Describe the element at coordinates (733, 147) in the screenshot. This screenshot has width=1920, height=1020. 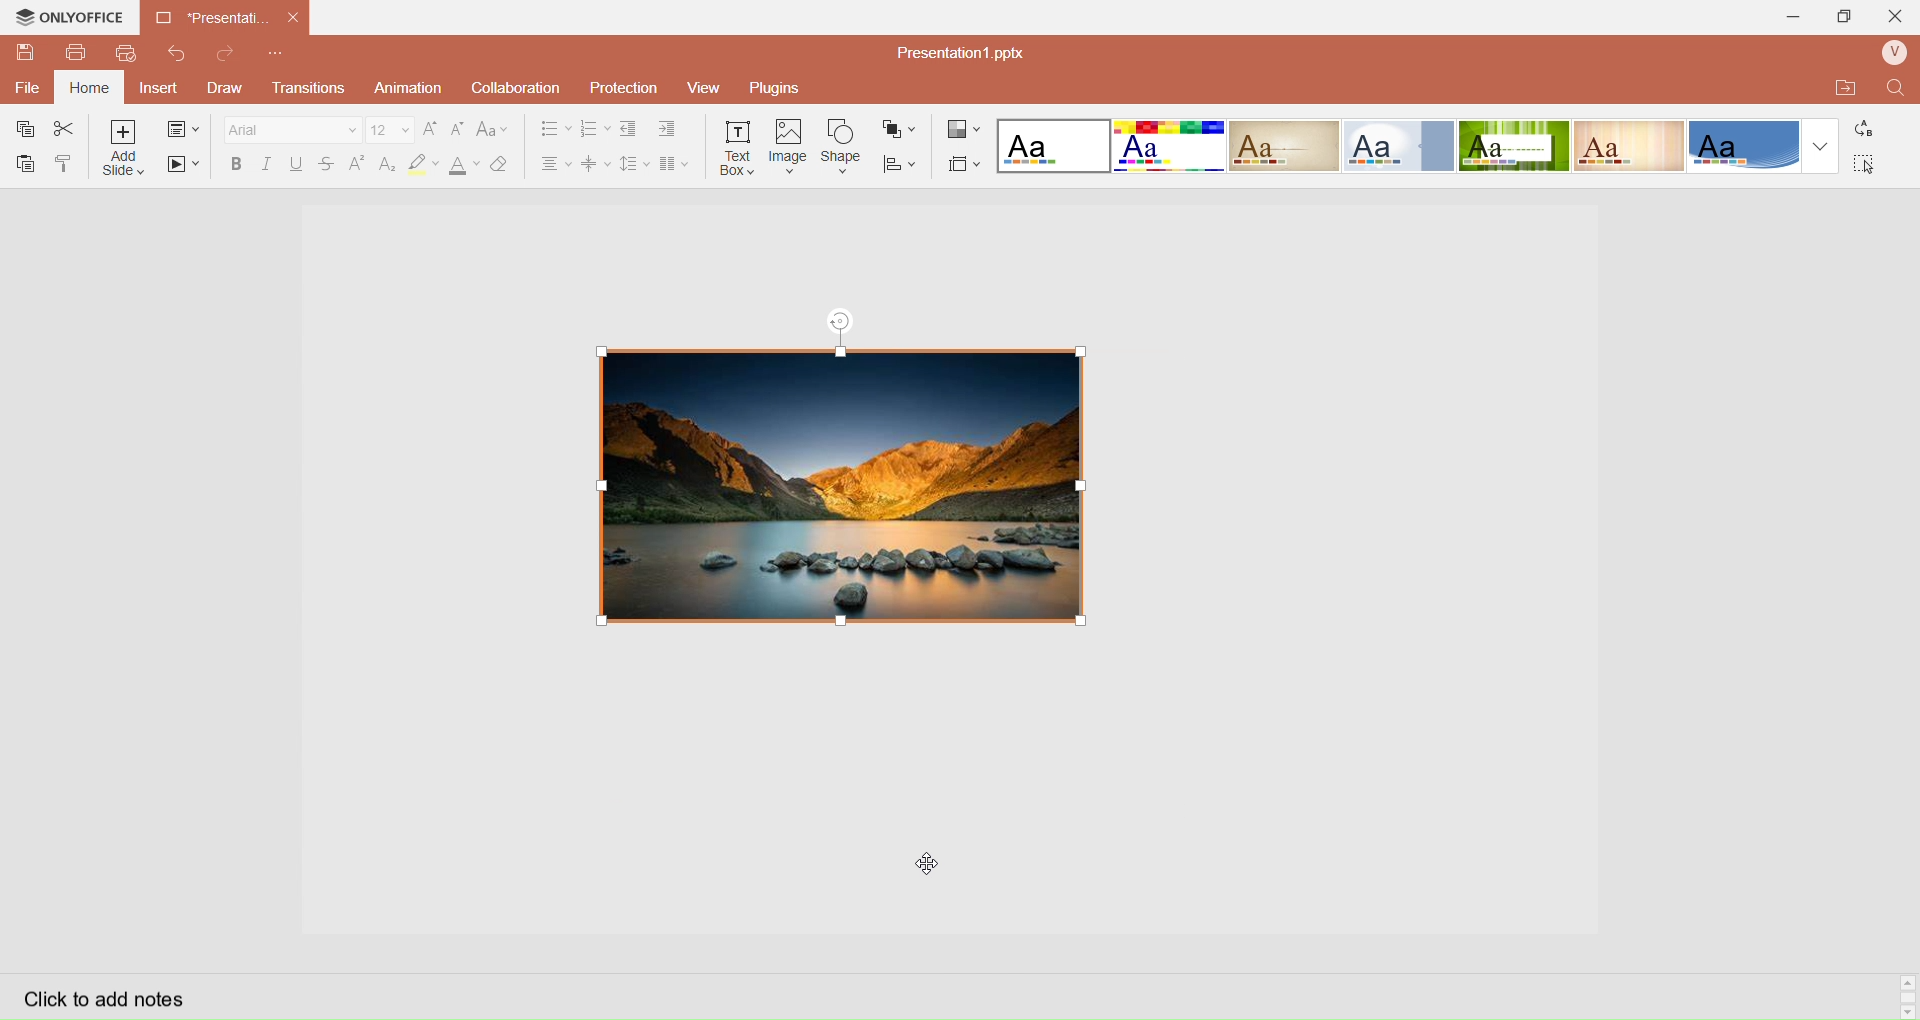
I see `Insert Text Box` at that location.